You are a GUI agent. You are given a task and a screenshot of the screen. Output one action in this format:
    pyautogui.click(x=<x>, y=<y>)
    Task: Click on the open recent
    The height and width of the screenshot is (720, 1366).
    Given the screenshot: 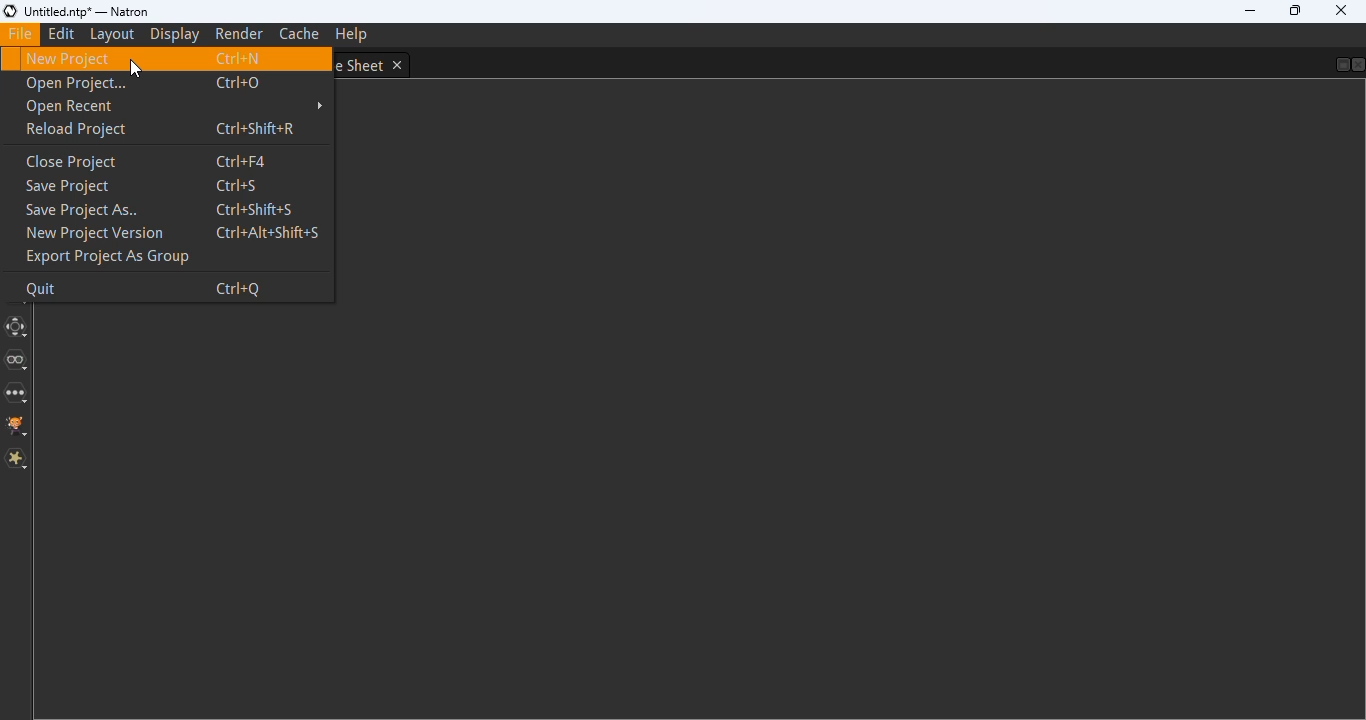 What is the action you would take?
    pyautogui.click(x=174, y=107)
    